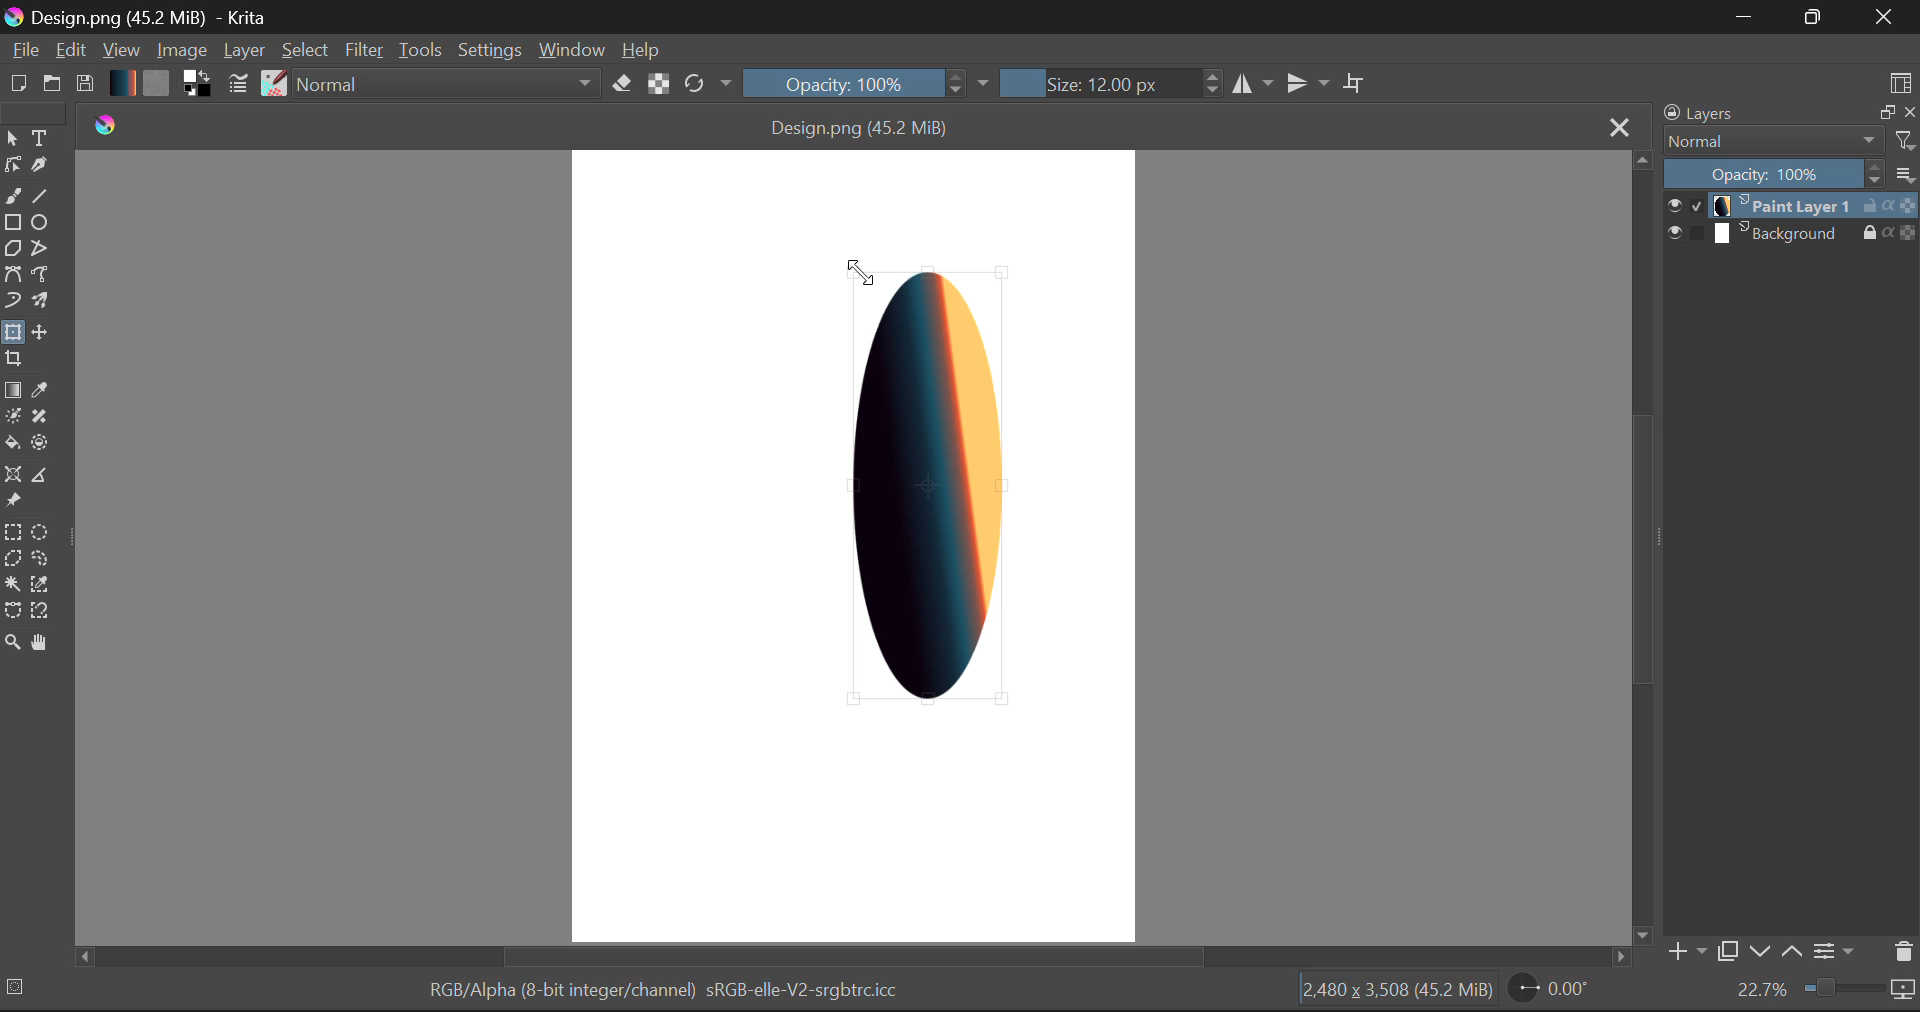 This screenshot has width=1920, height=1012. What do you see at coordinates (12, 389) in the screenshot?
I see `Gradient Fill` at bounding box center [12, 389].